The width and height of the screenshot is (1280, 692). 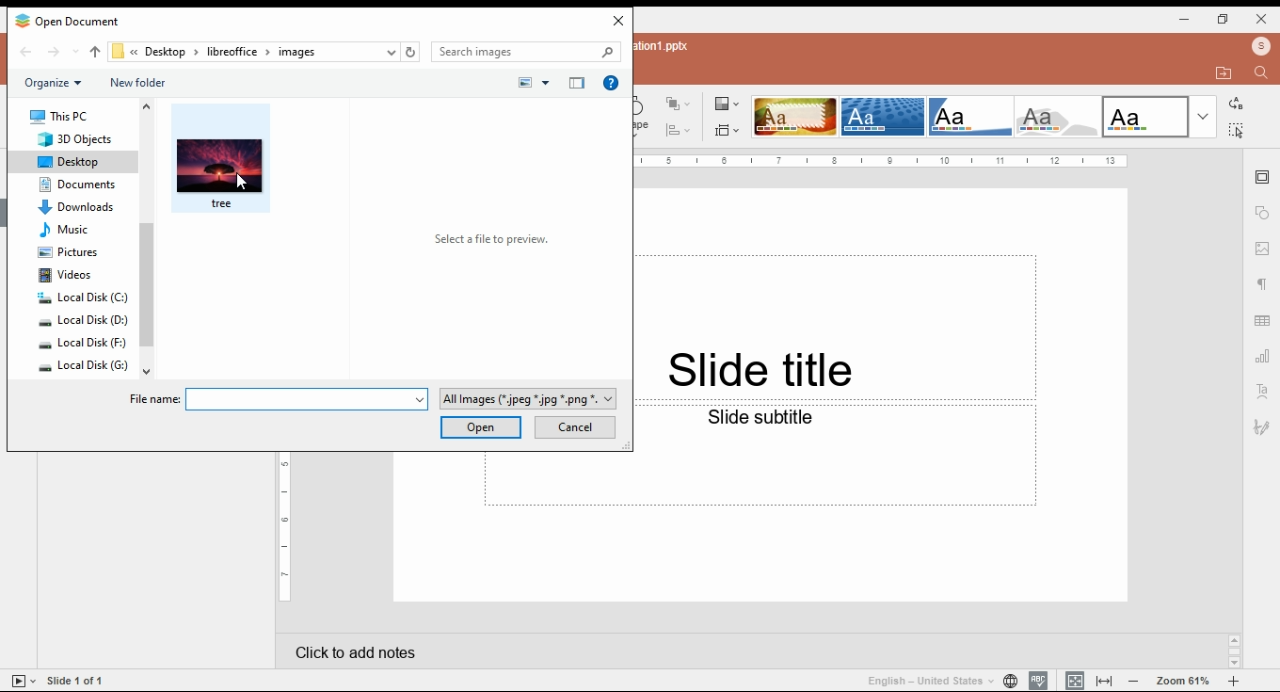 I want to click on theme 4, so click(x=1056, y=117).